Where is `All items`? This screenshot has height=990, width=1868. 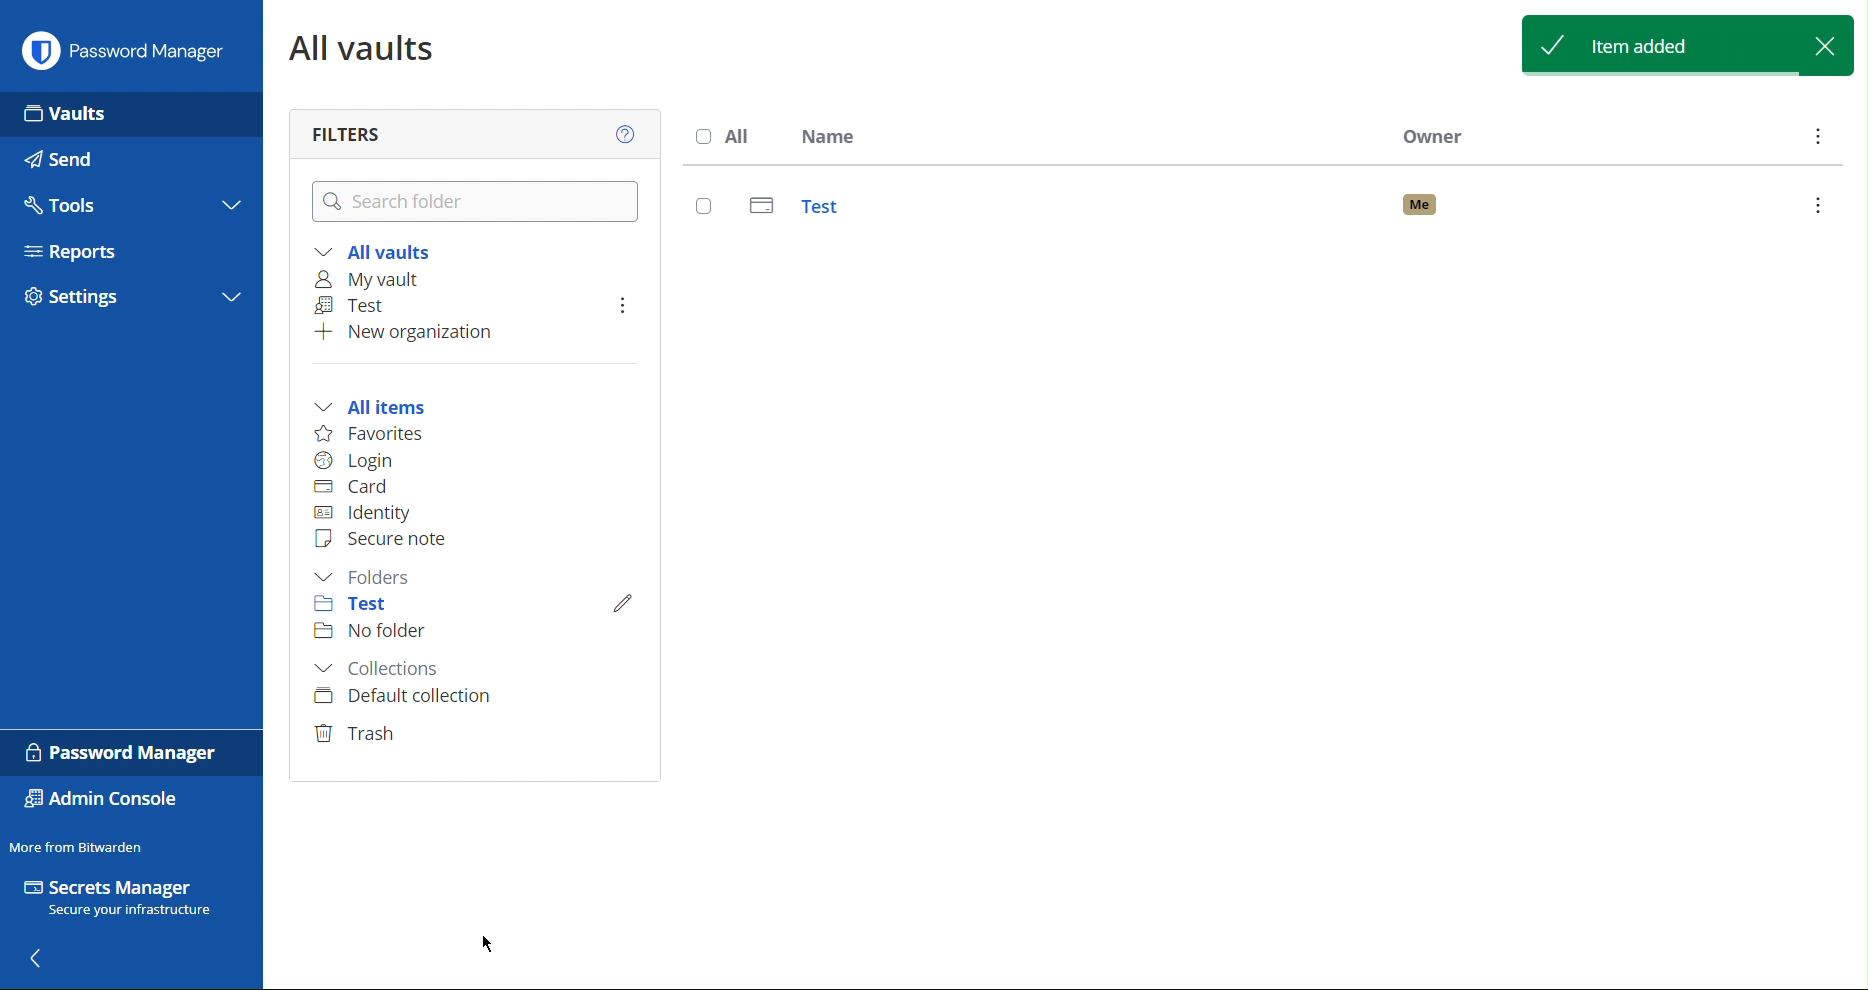 All items is located at coordinates (380, 405).